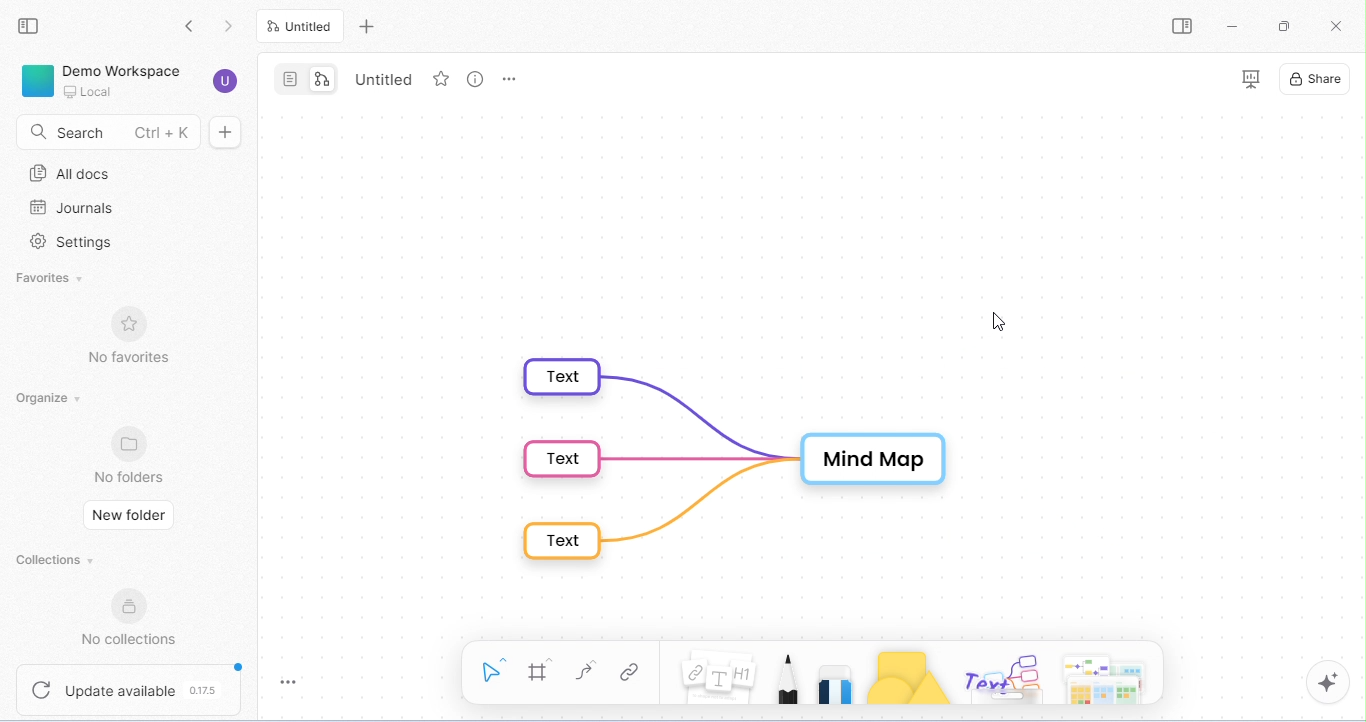 This screenshot has width=1366, height=722. What do you see at coordinates (1000, 320) in the screenshot?
I see `cursor` at bounding box center [1000, 320].